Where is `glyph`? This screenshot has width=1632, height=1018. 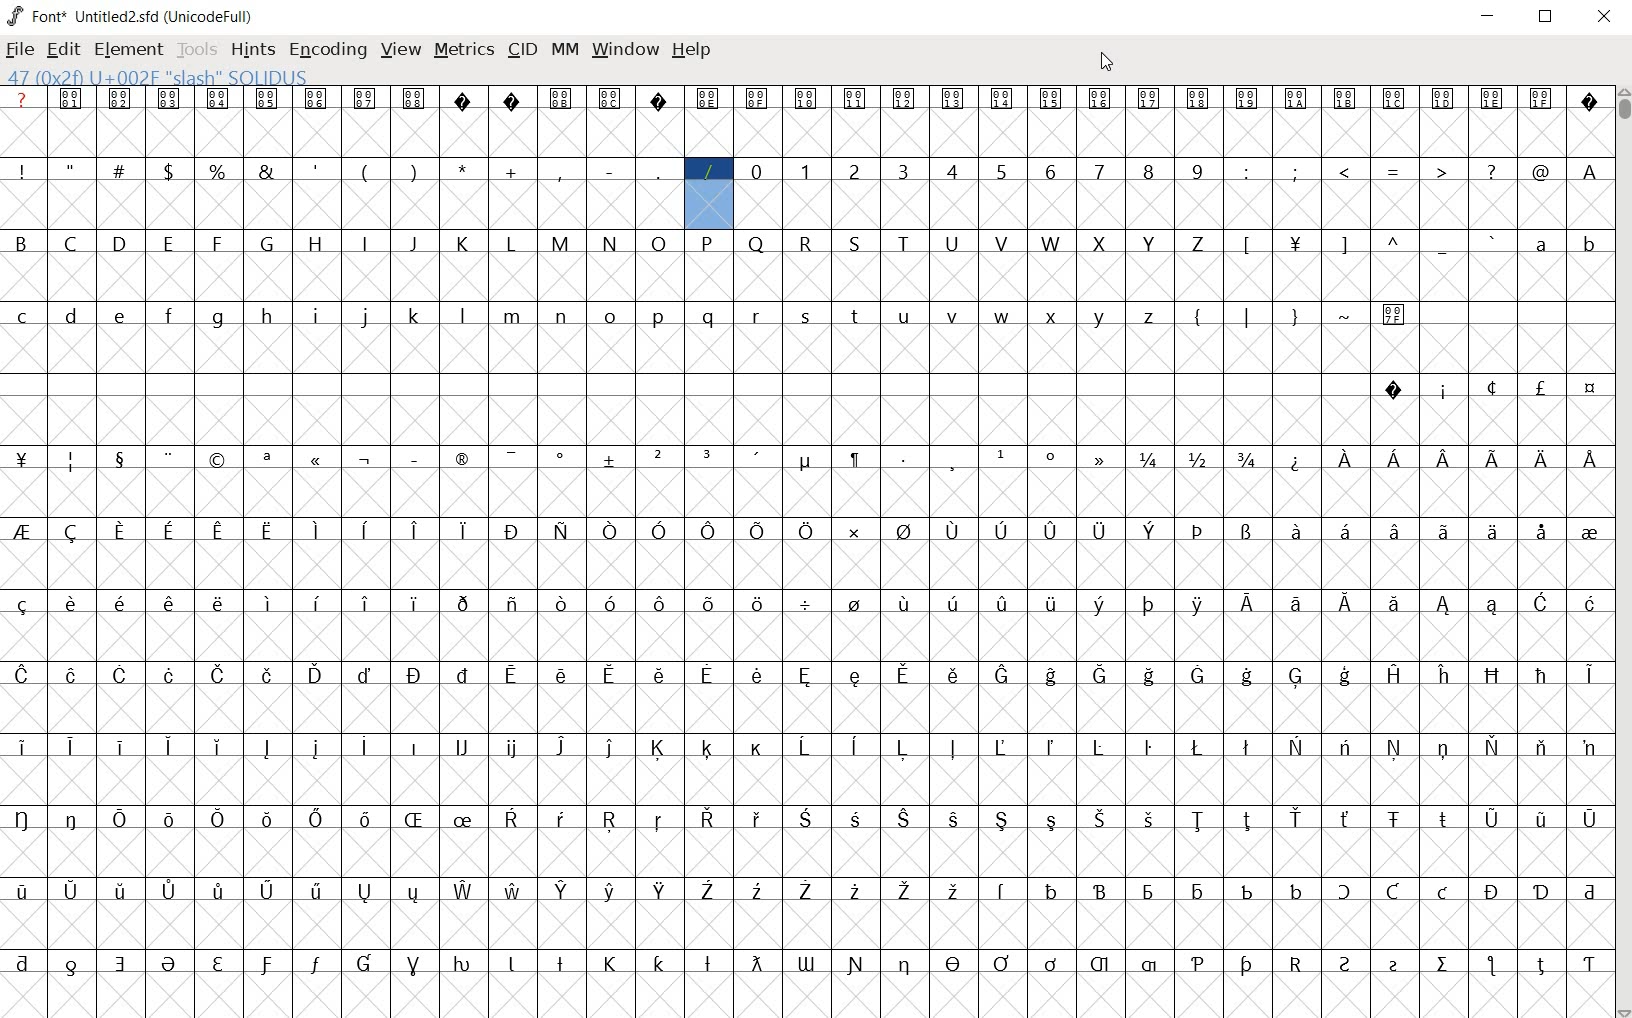 glyph is located at coordinates (1101, 318).